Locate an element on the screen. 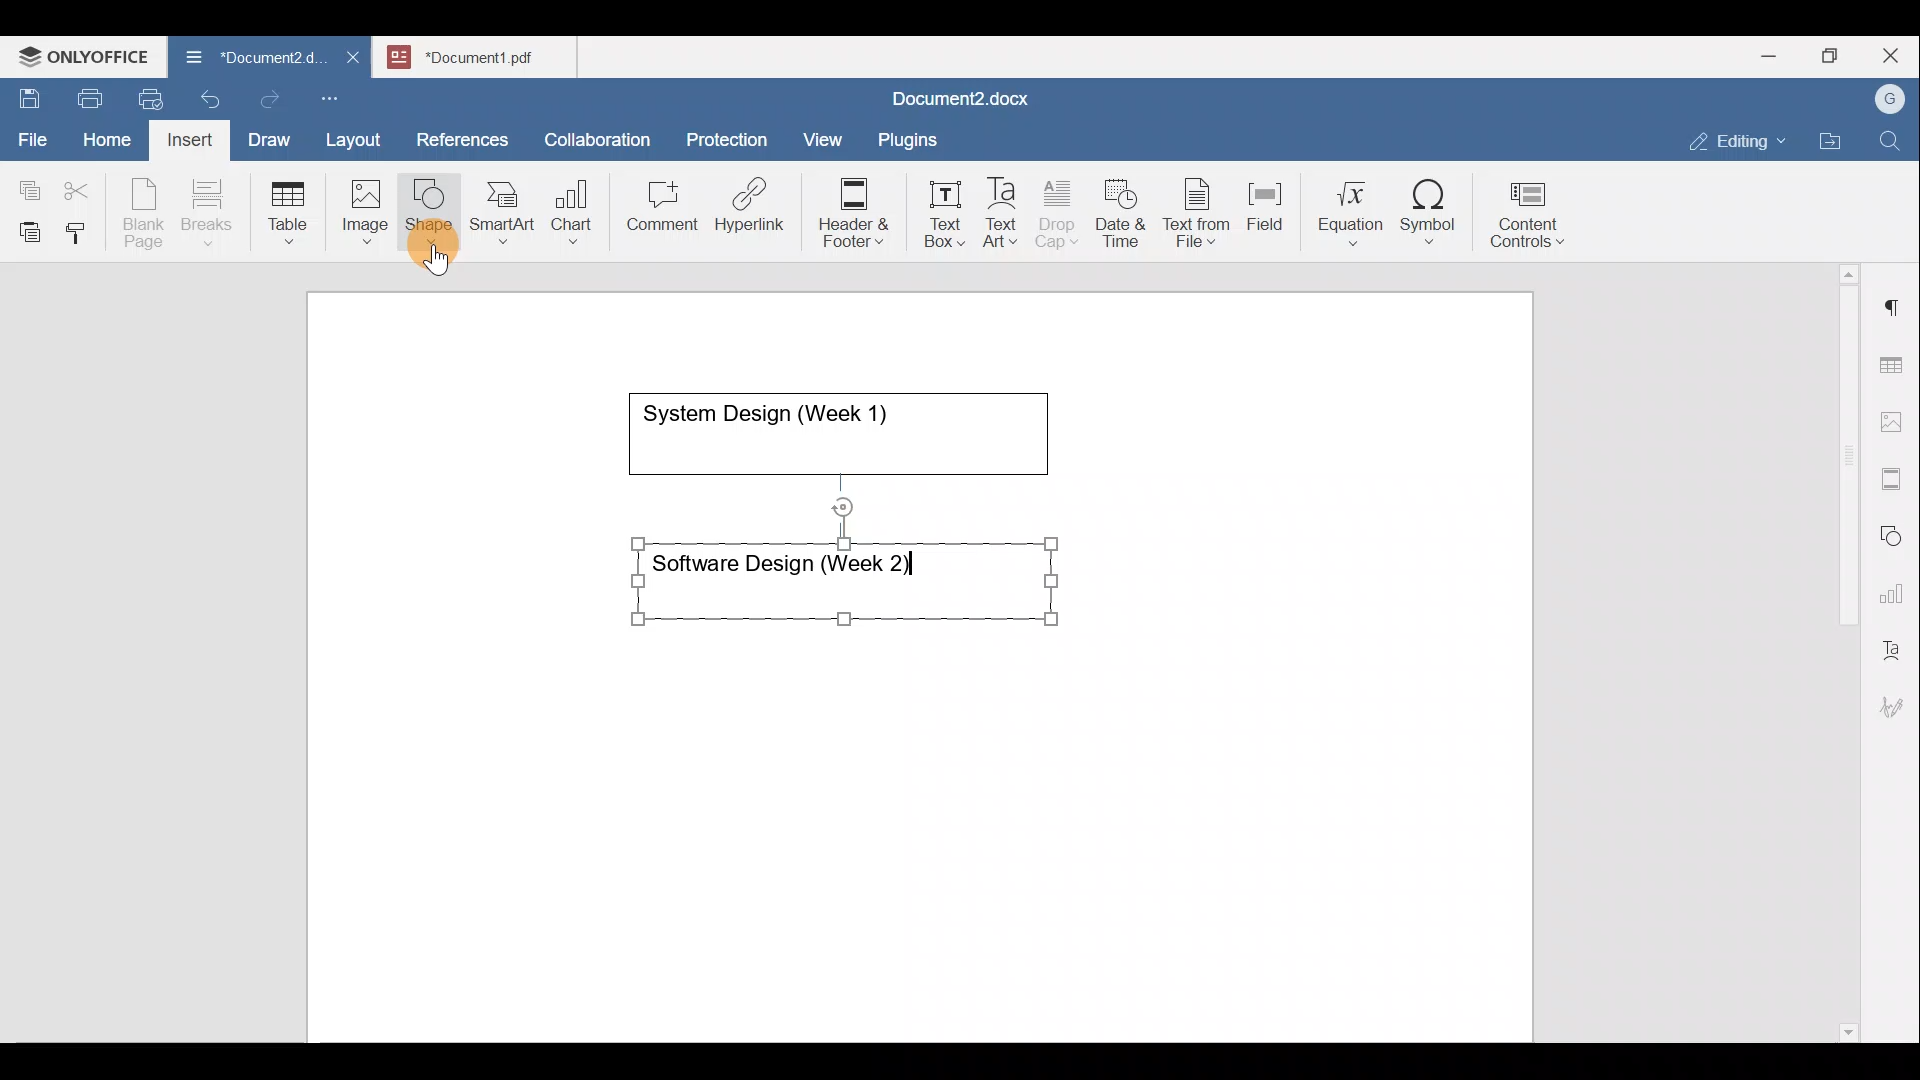 This screenshot has width=1920, height=1080. Table is located at coordinates (289, 208).